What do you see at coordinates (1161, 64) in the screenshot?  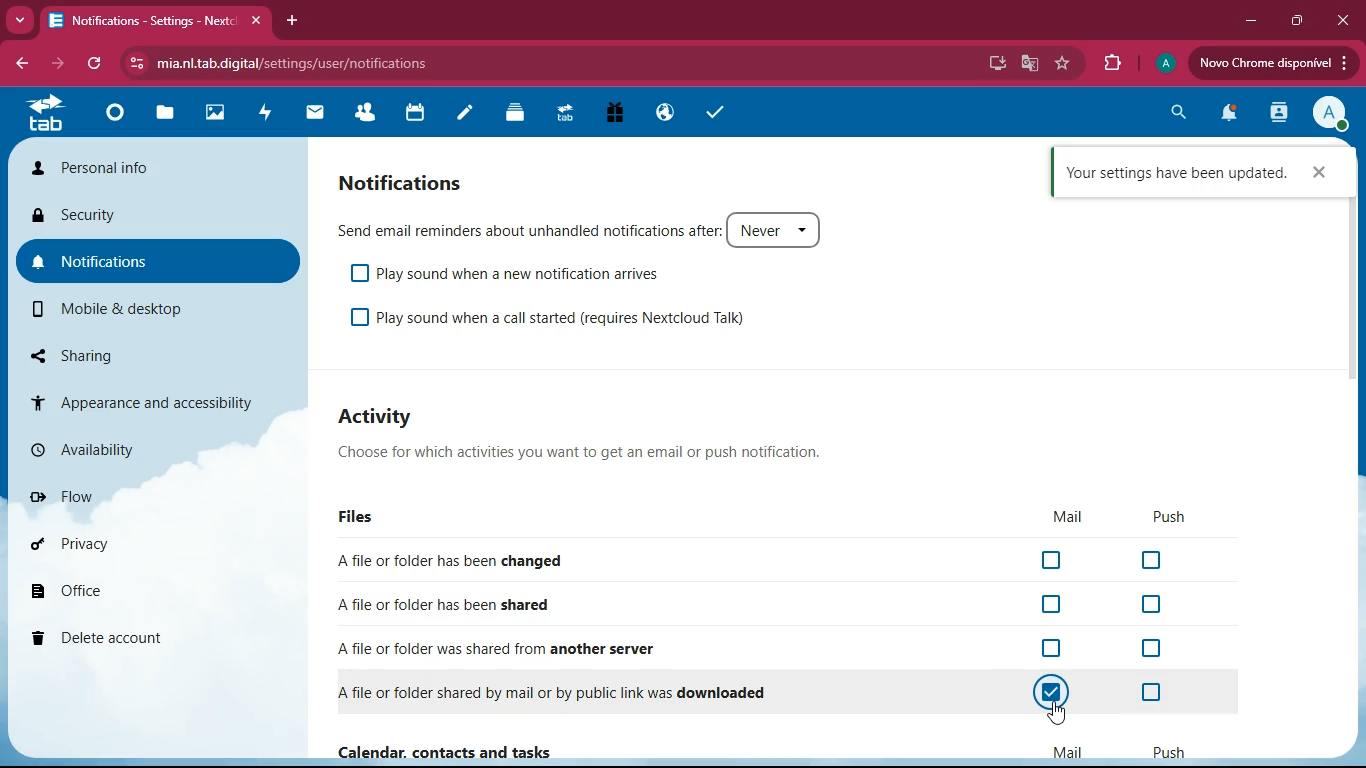 I see `profile` at bounding box center [1161, 64].